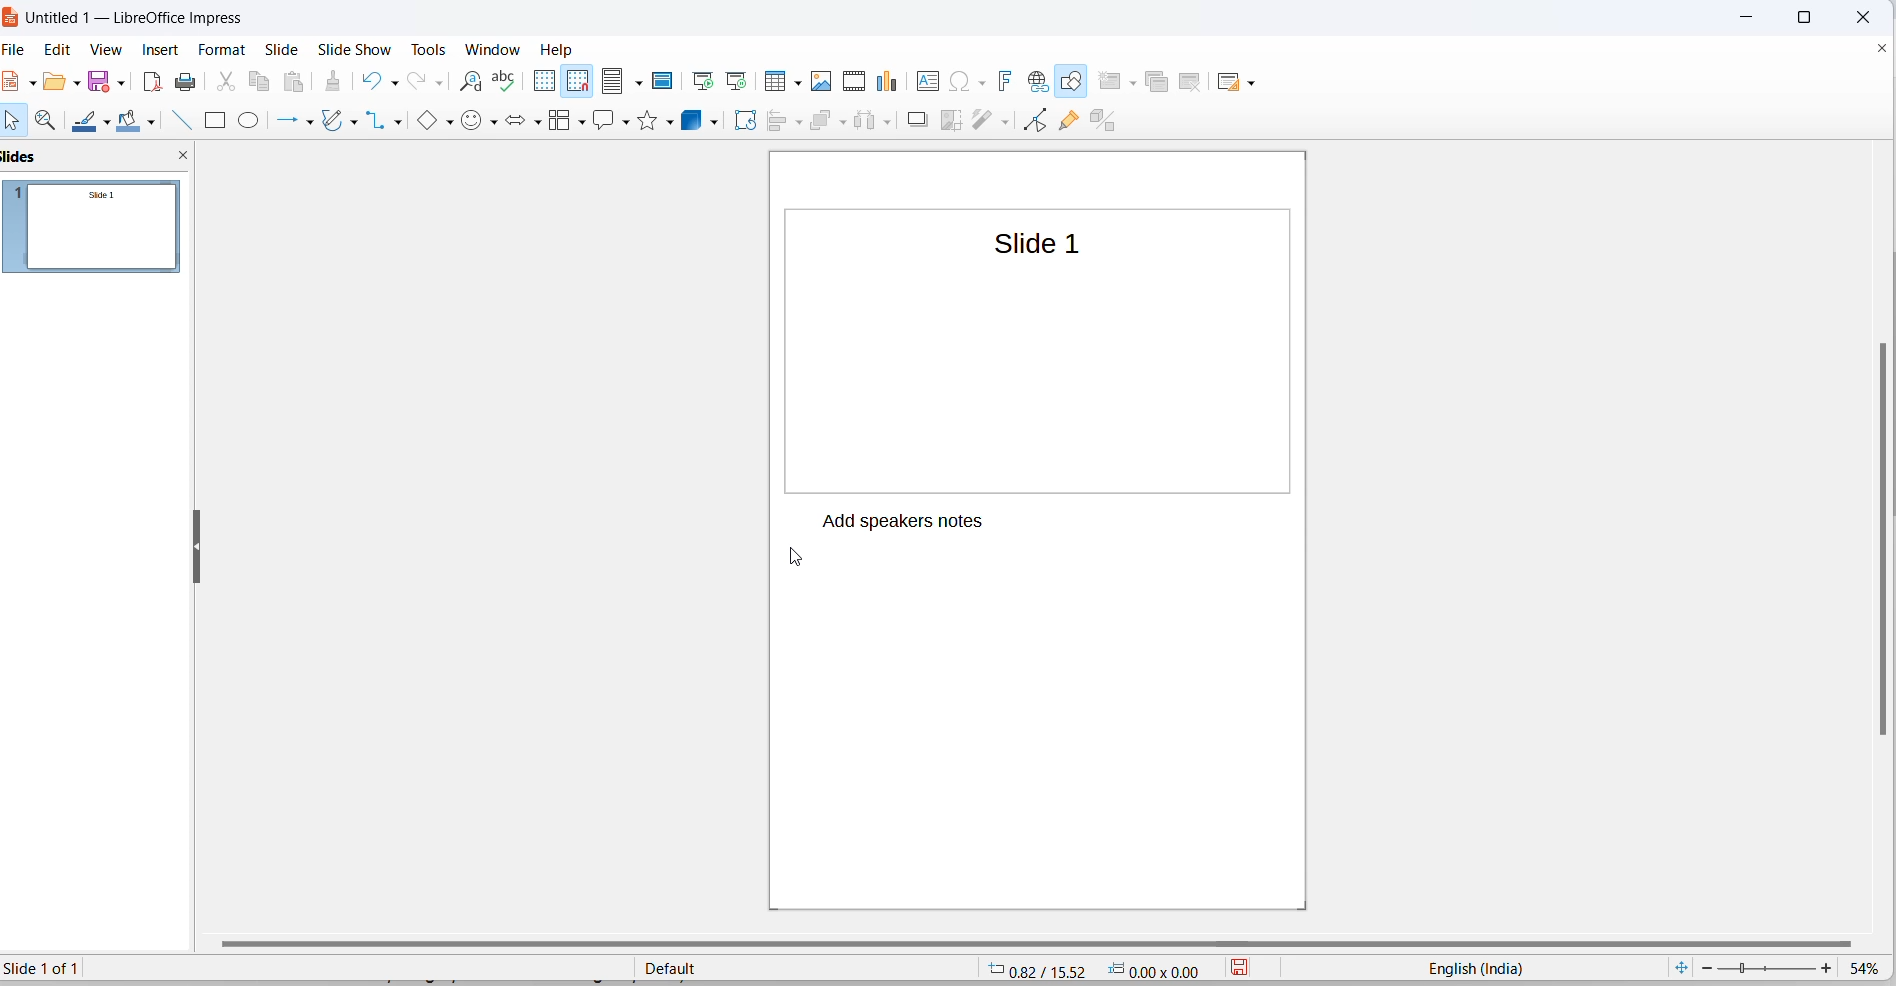 This screenshot has width=1896, height=986. What do you see at coordinates (359, 121) in the screenshot?
I see `curves and polygons options` at bounding box center [359, 121].